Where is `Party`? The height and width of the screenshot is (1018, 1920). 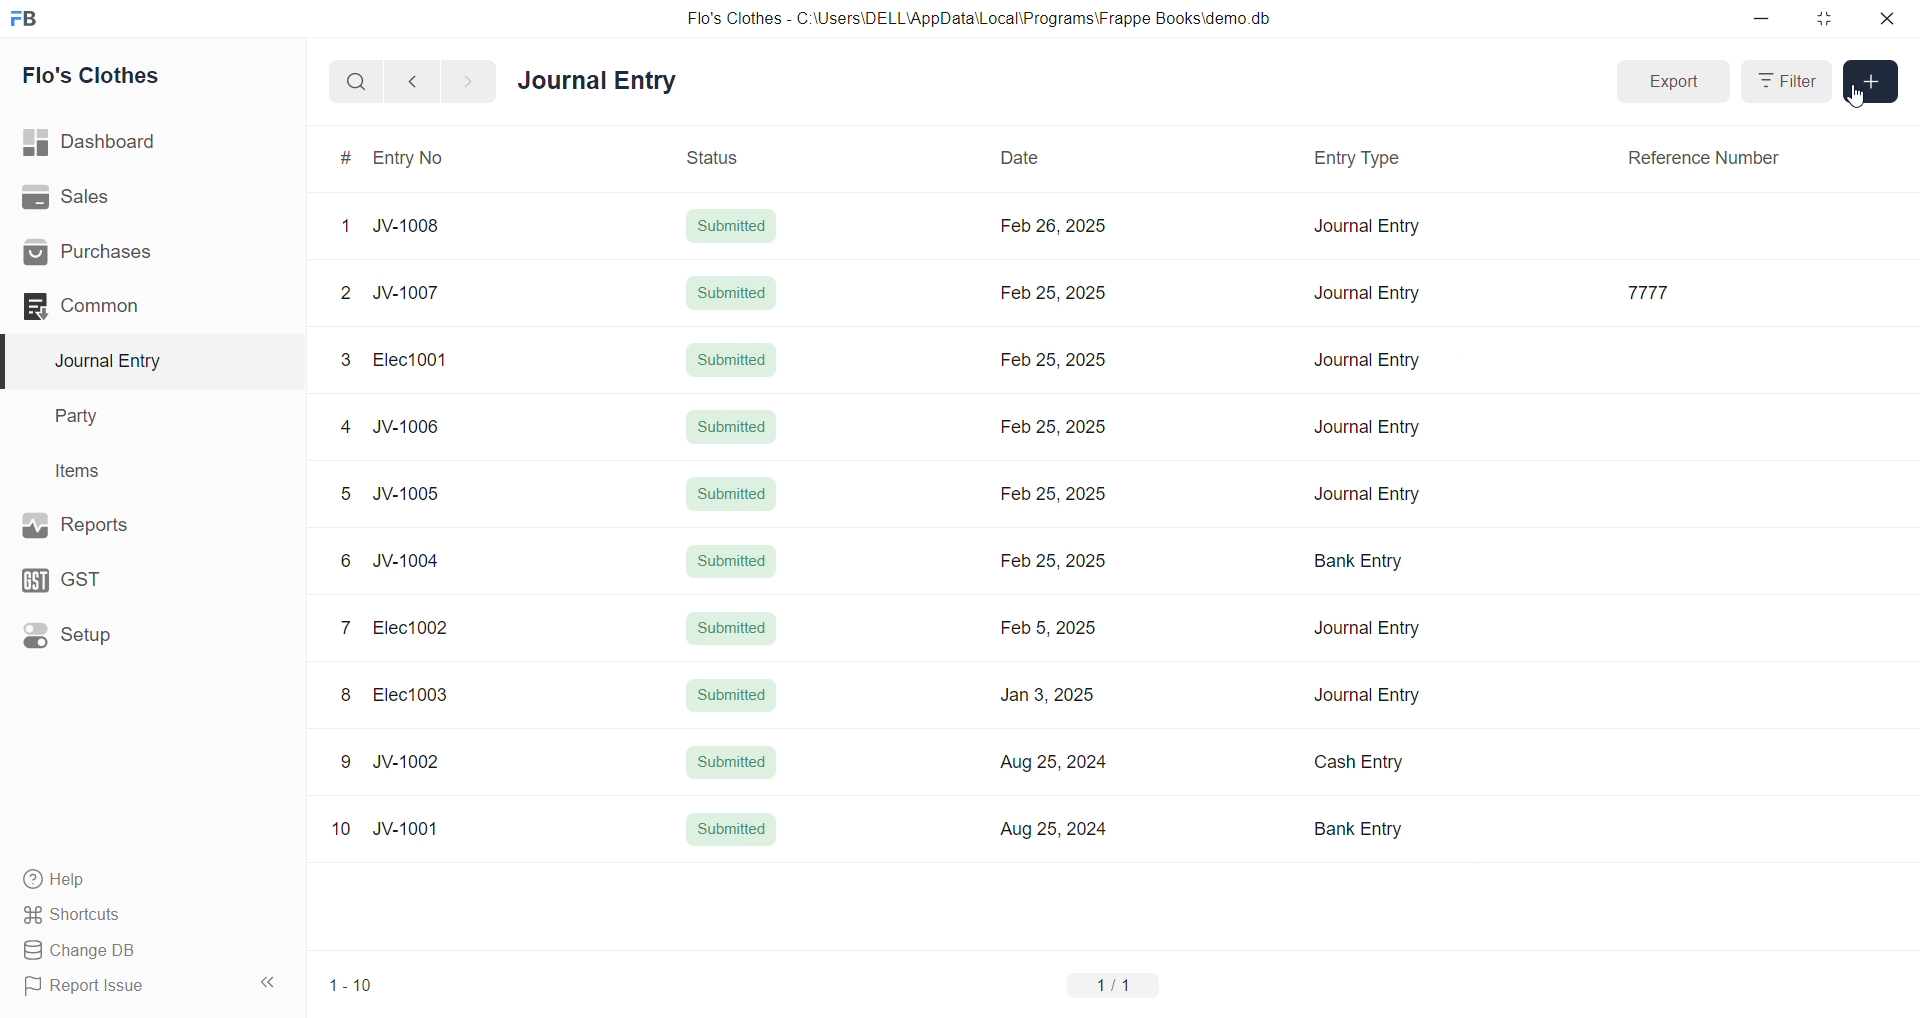 Party is located at coordinates (89, 414).